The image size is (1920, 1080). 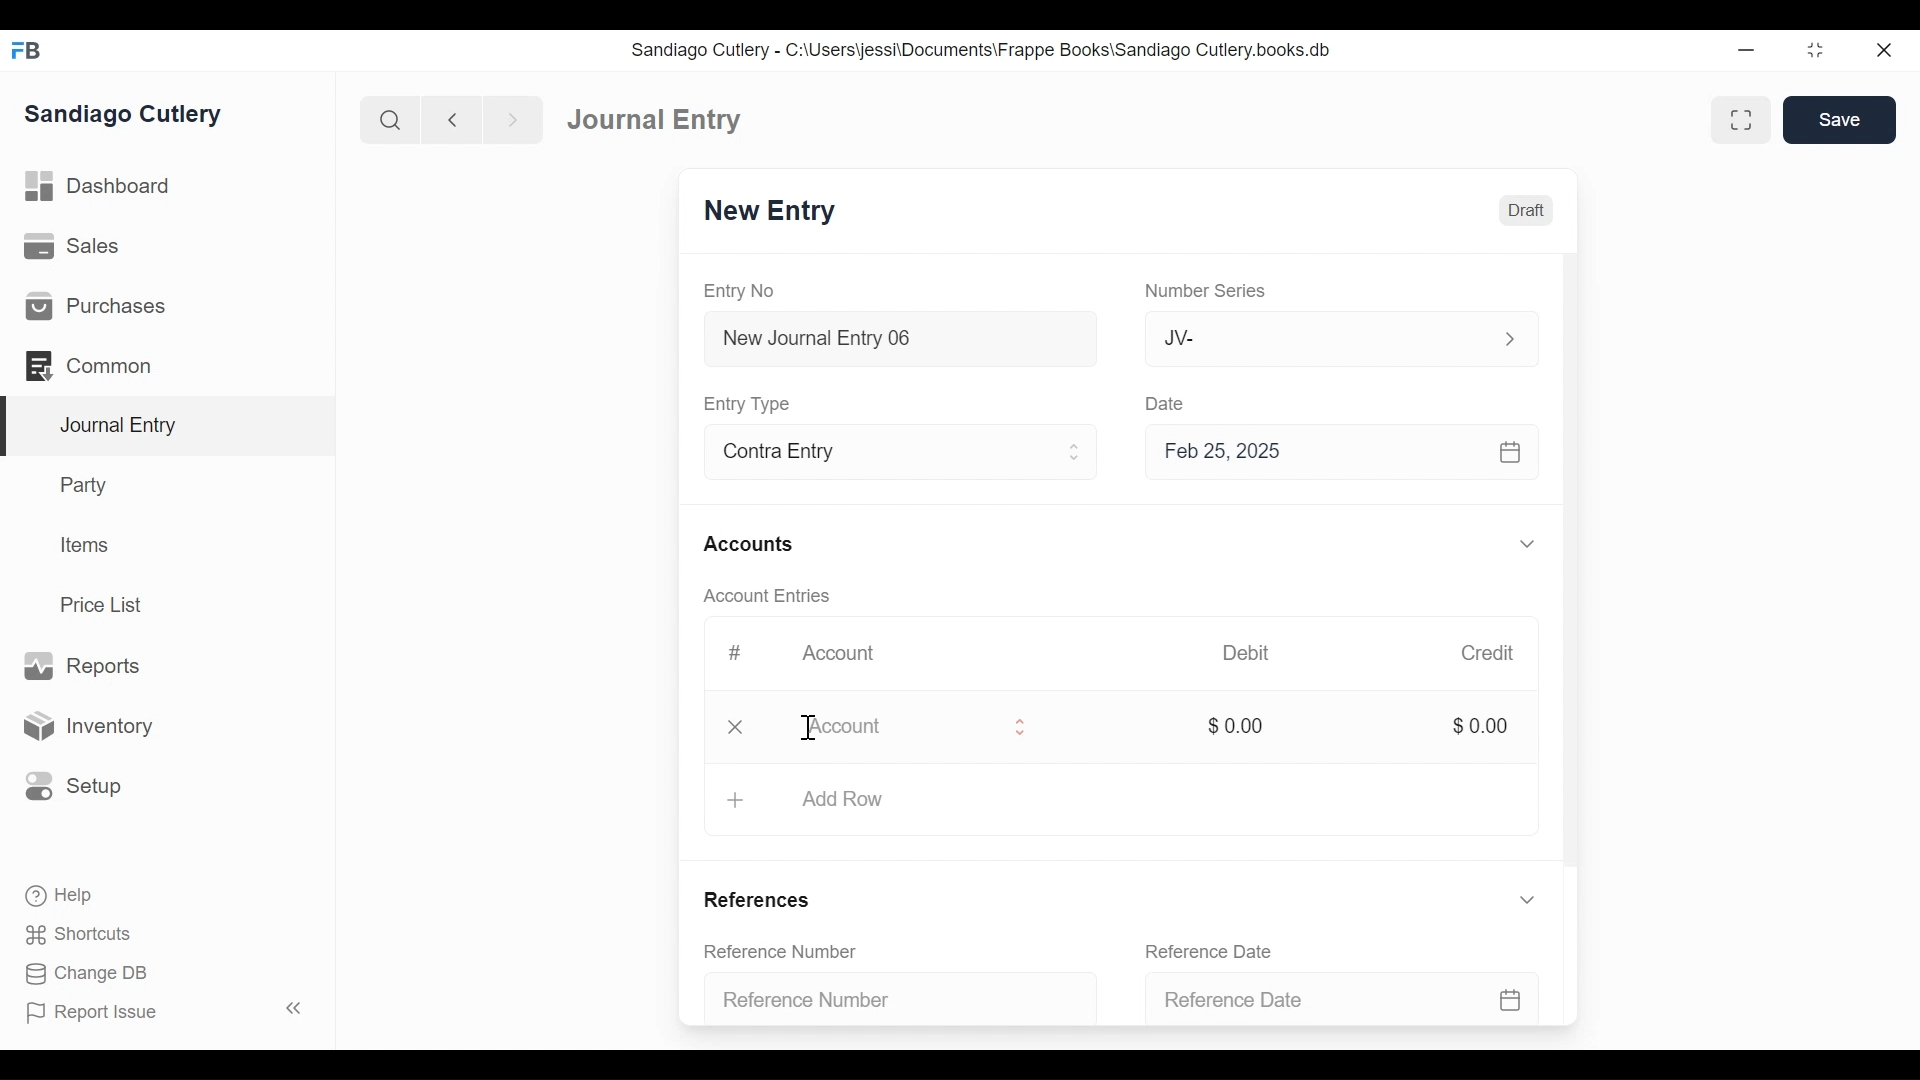 I want to click on Expand, so click(x=1527, y=899).